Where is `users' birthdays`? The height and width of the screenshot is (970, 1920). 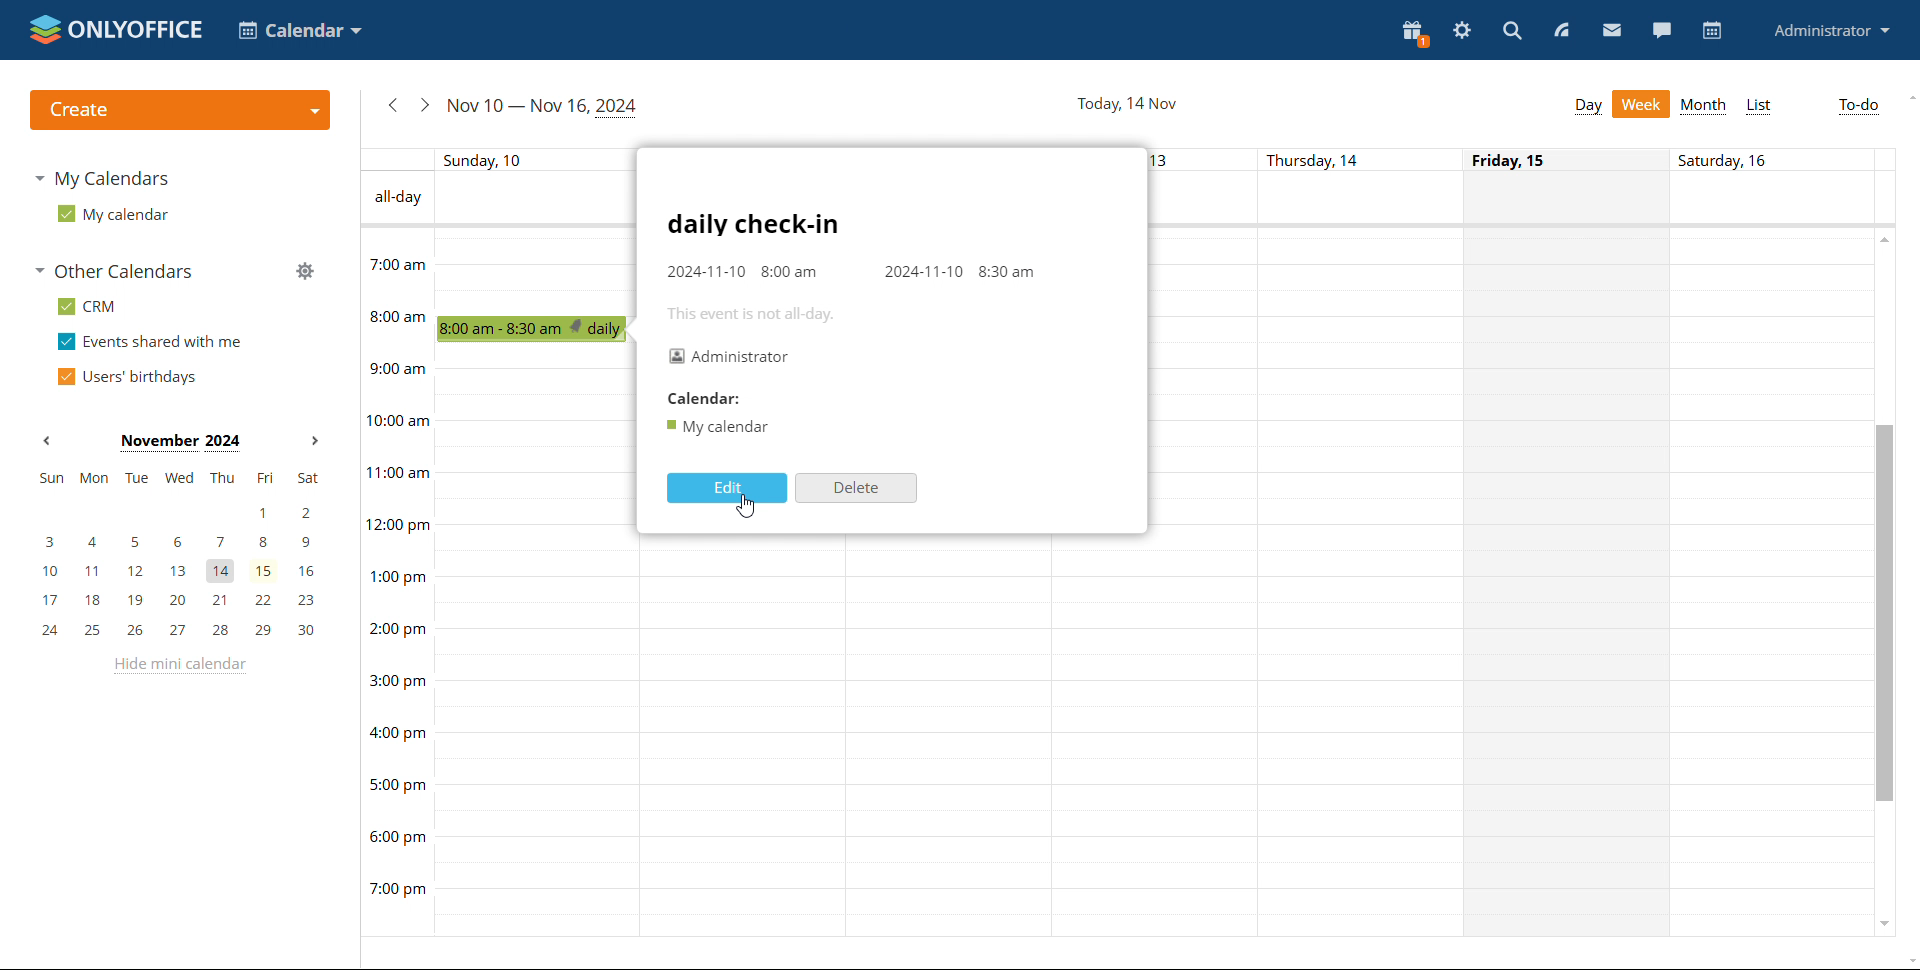
users' birthdays is located at coordinates (126, 376).